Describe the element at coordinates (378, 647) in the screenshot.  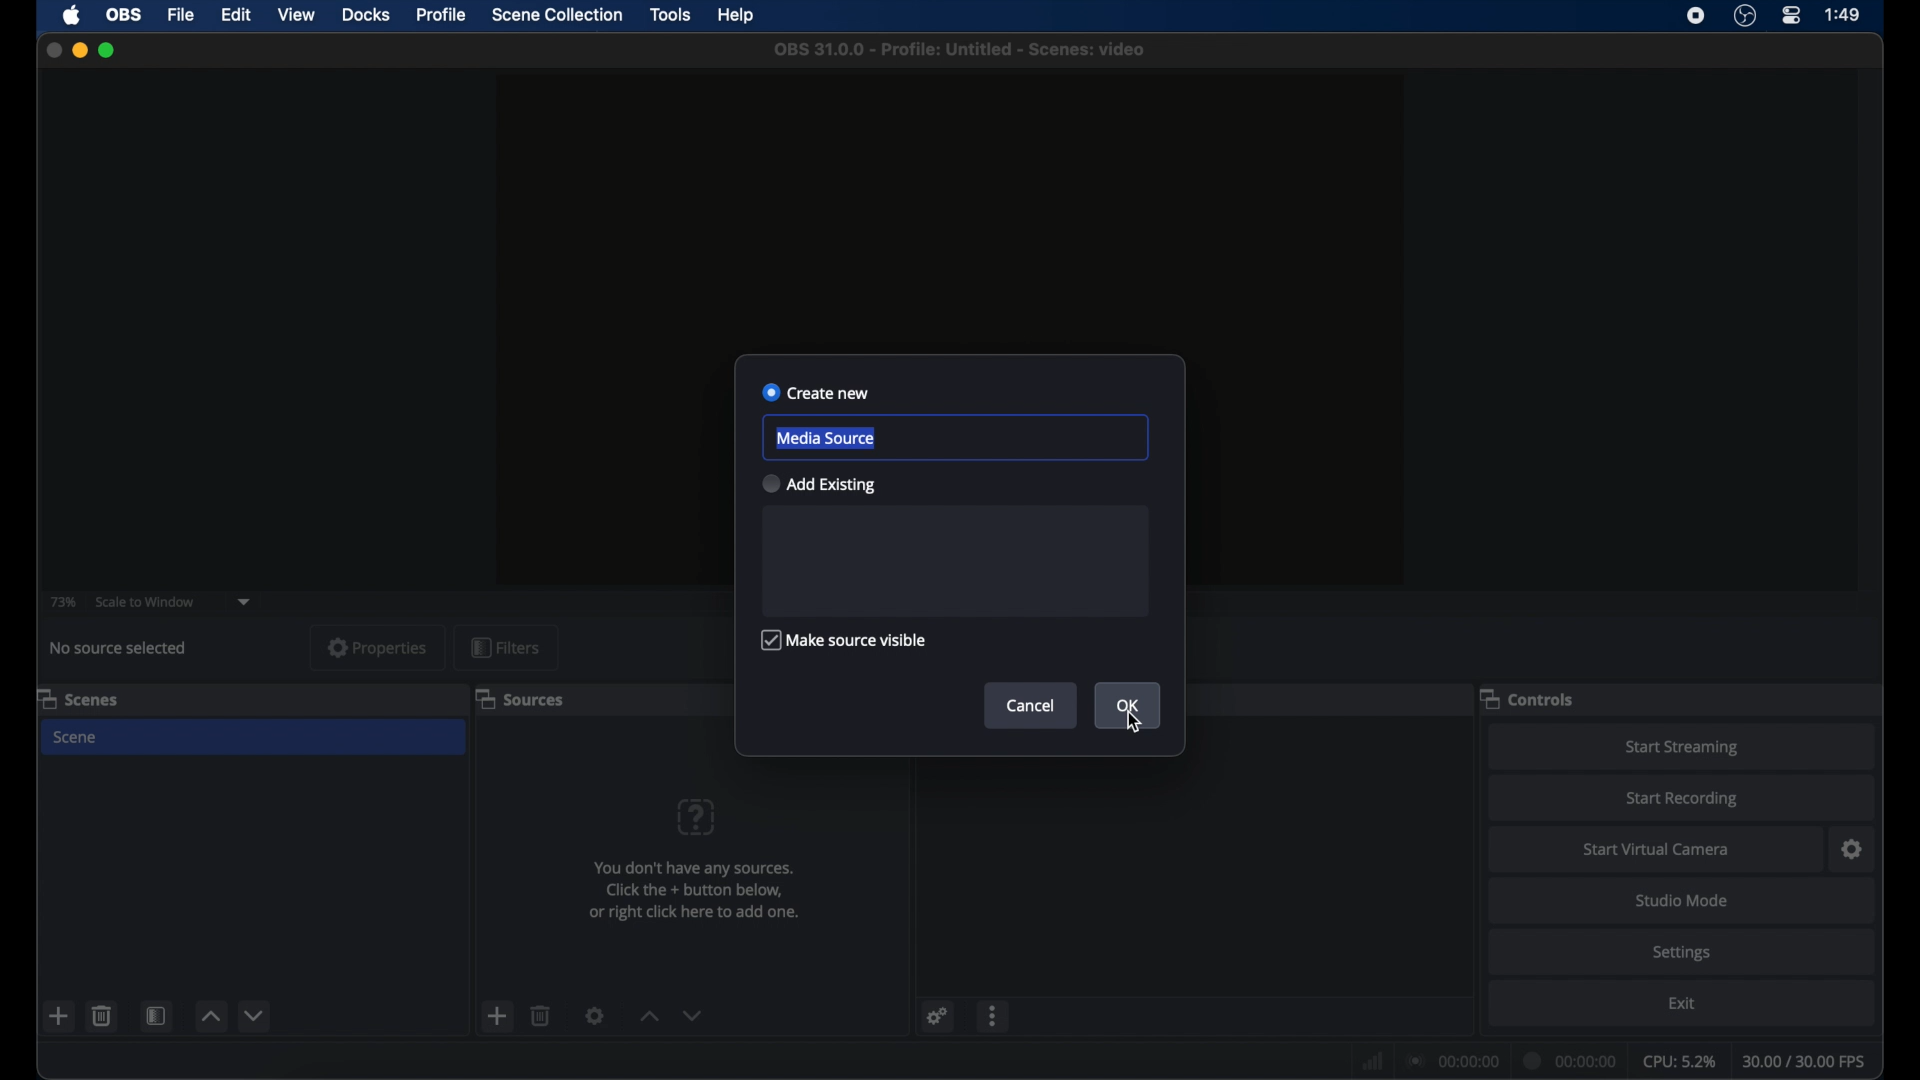
I see `properties` at that location.